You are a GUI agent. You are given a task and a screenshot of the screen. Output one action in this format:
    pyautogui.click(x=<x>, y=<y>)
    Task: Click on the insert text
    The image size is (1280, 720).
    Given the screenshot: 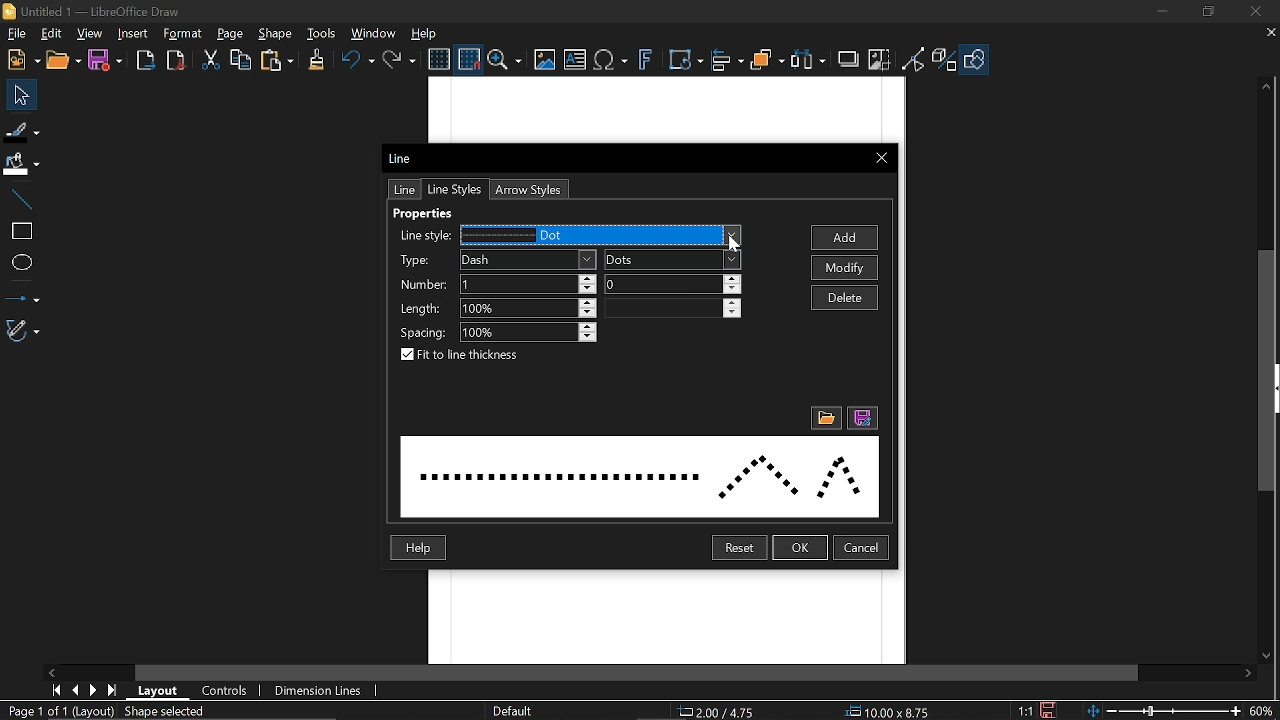 What is the action you would take?
    pyautogui.click(x=575, y=61)
    